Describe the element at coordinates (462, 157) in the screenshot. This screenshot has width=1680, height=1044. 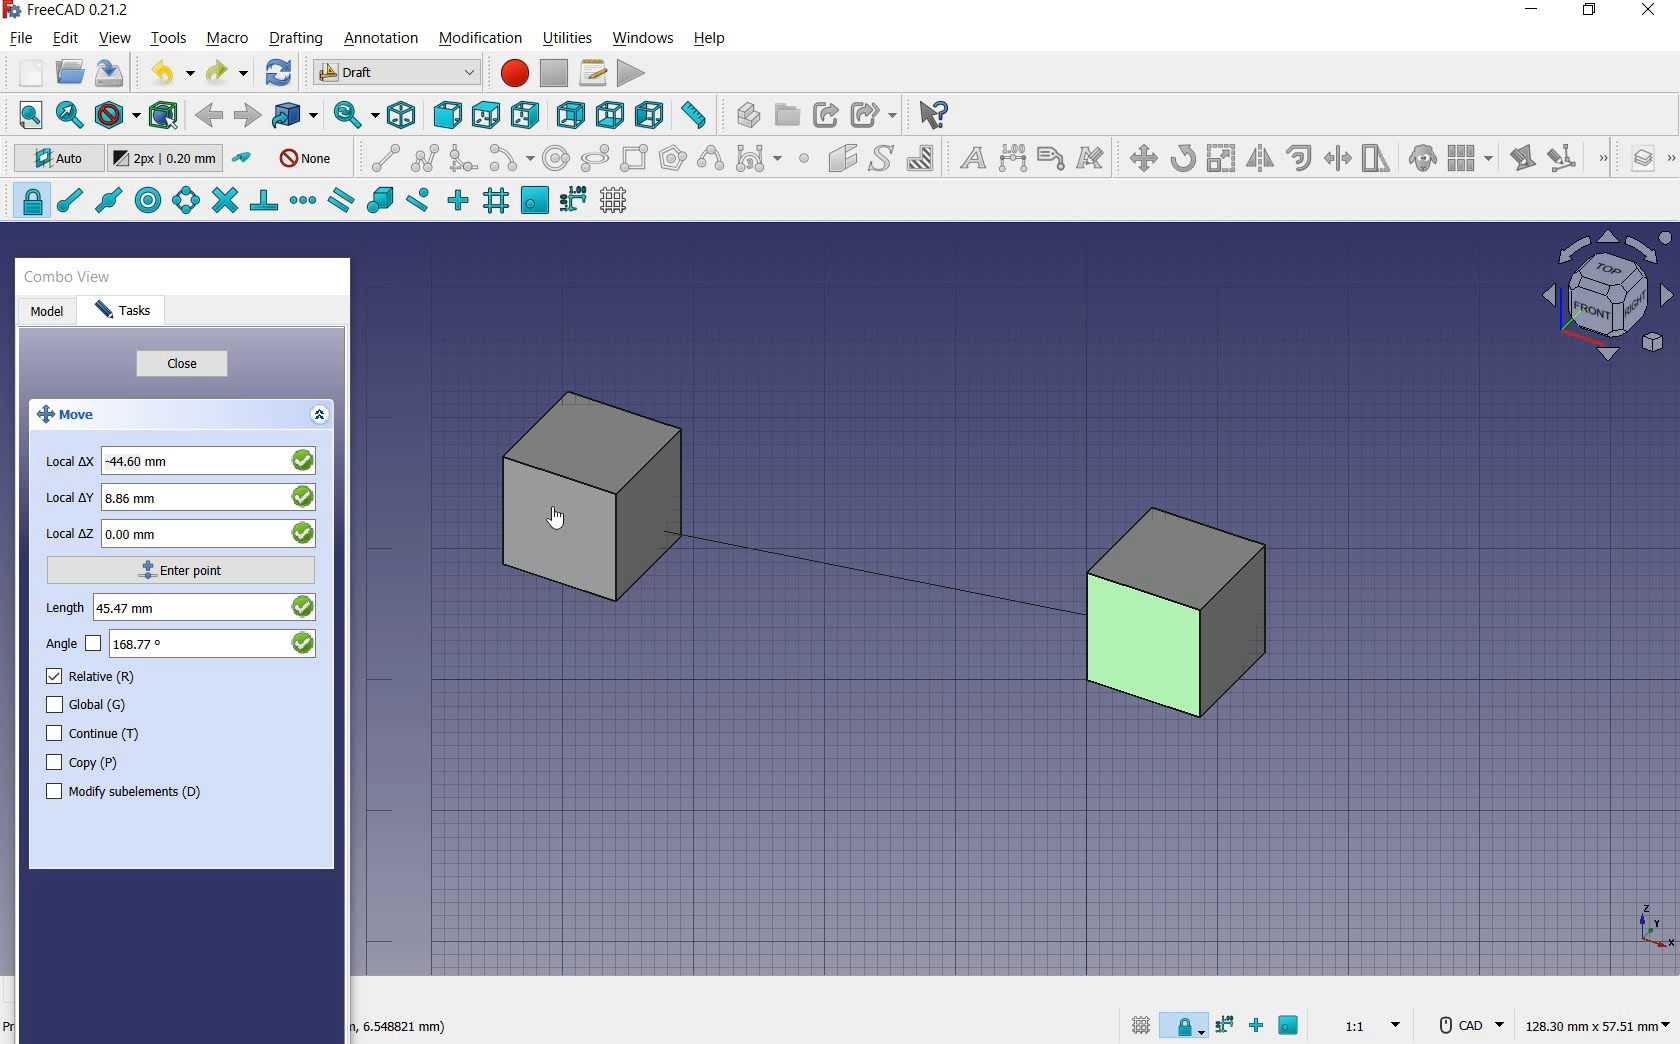
I see `fillet` at that location.